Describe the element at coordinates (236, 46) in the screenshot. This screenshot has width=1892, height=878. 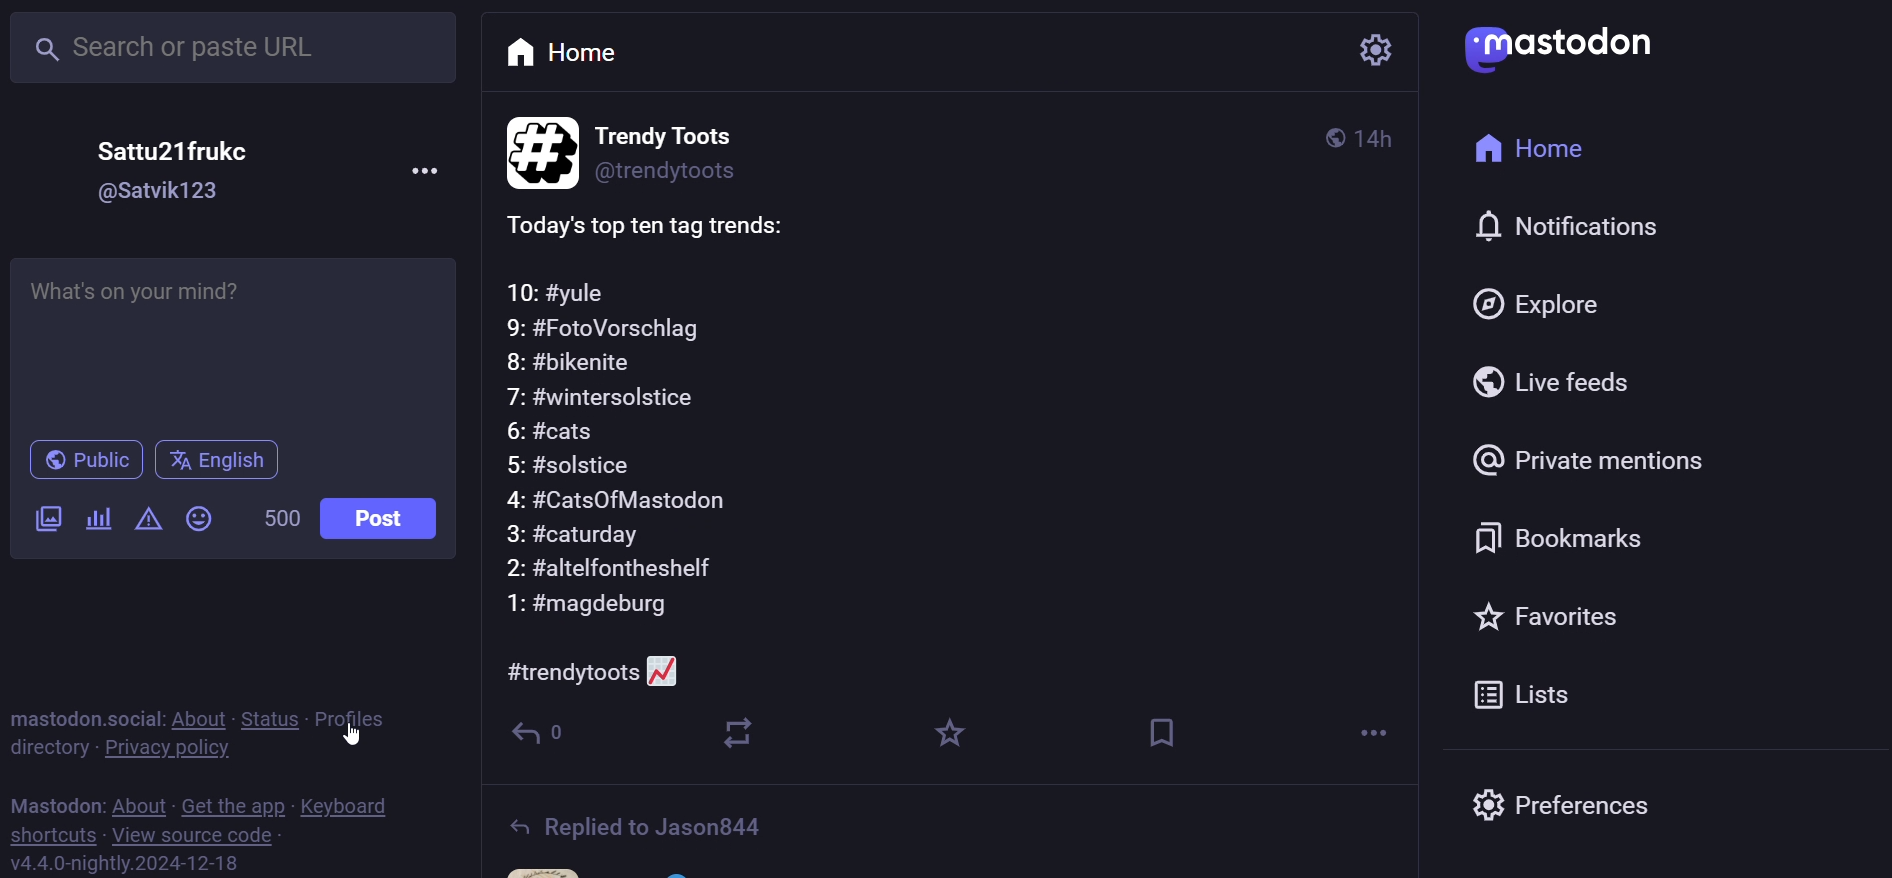
I see `Search or paste URL` at that location.